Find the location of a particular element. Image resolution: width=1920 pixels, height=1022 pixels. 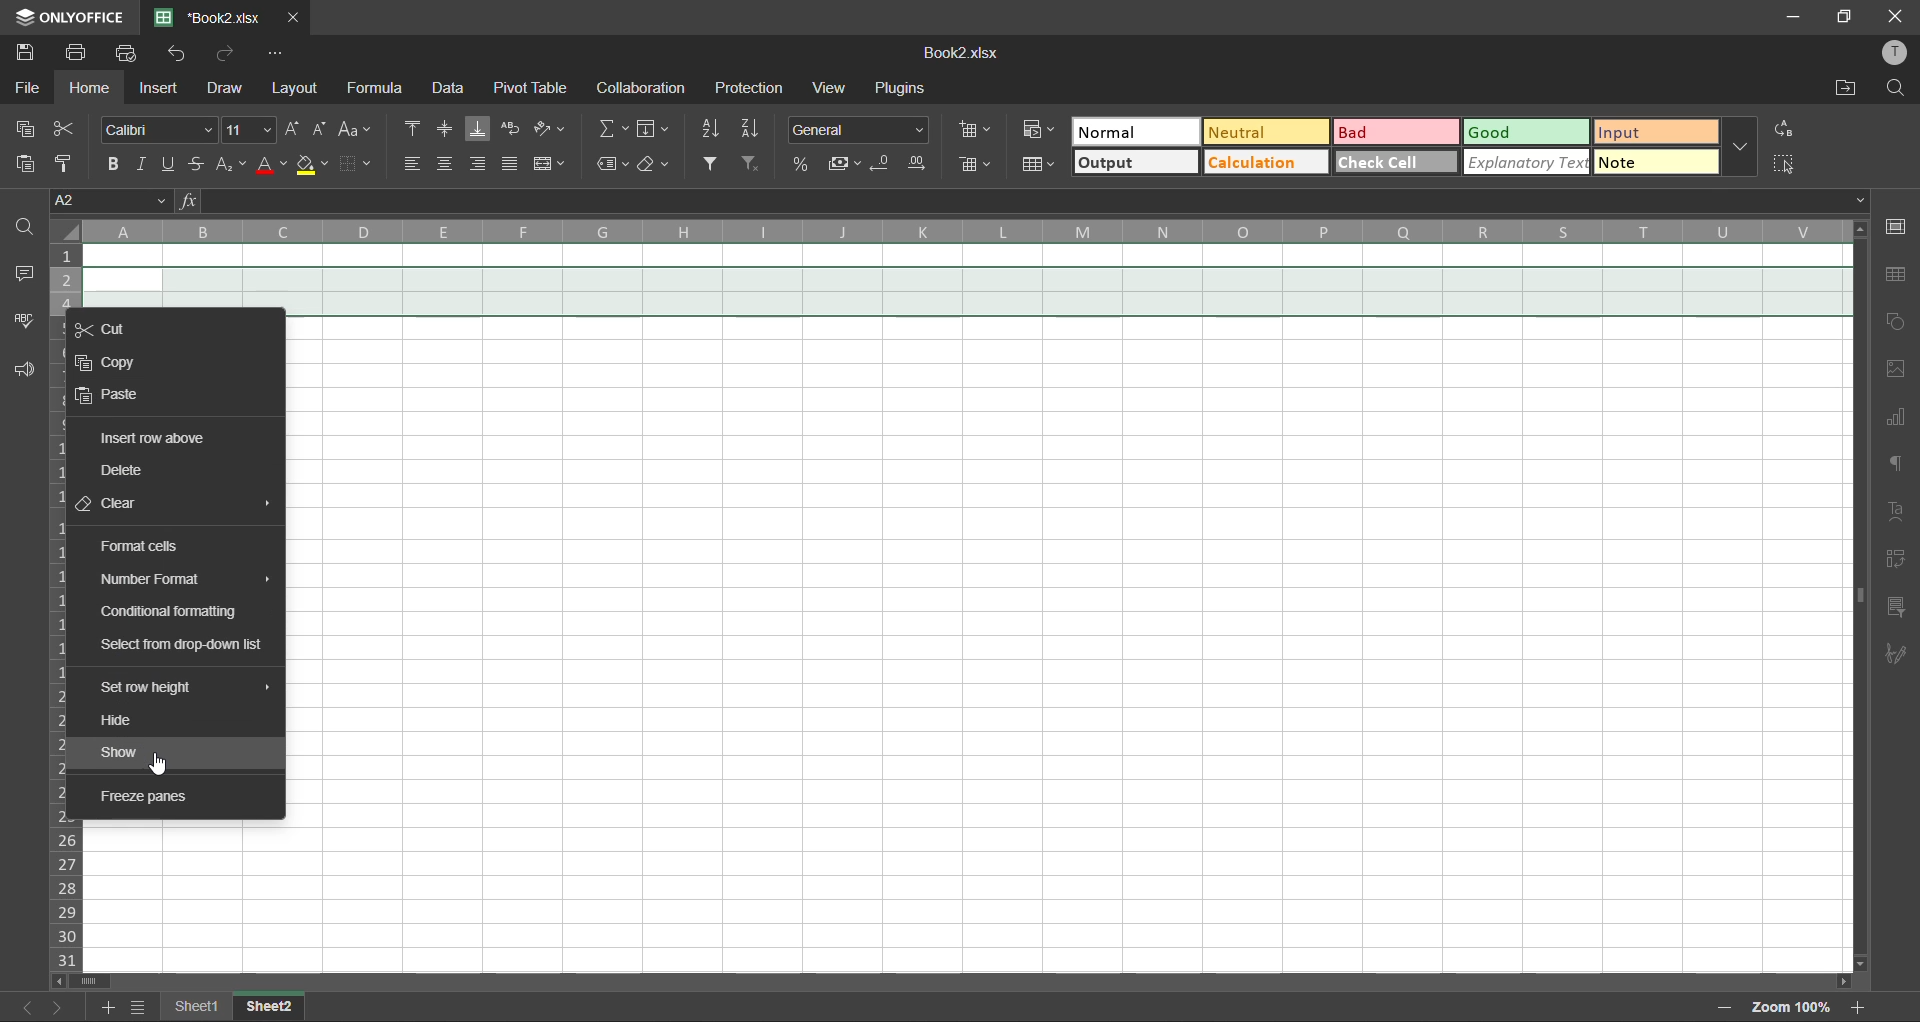

select from drop down list is located at coordinates (179, 644).